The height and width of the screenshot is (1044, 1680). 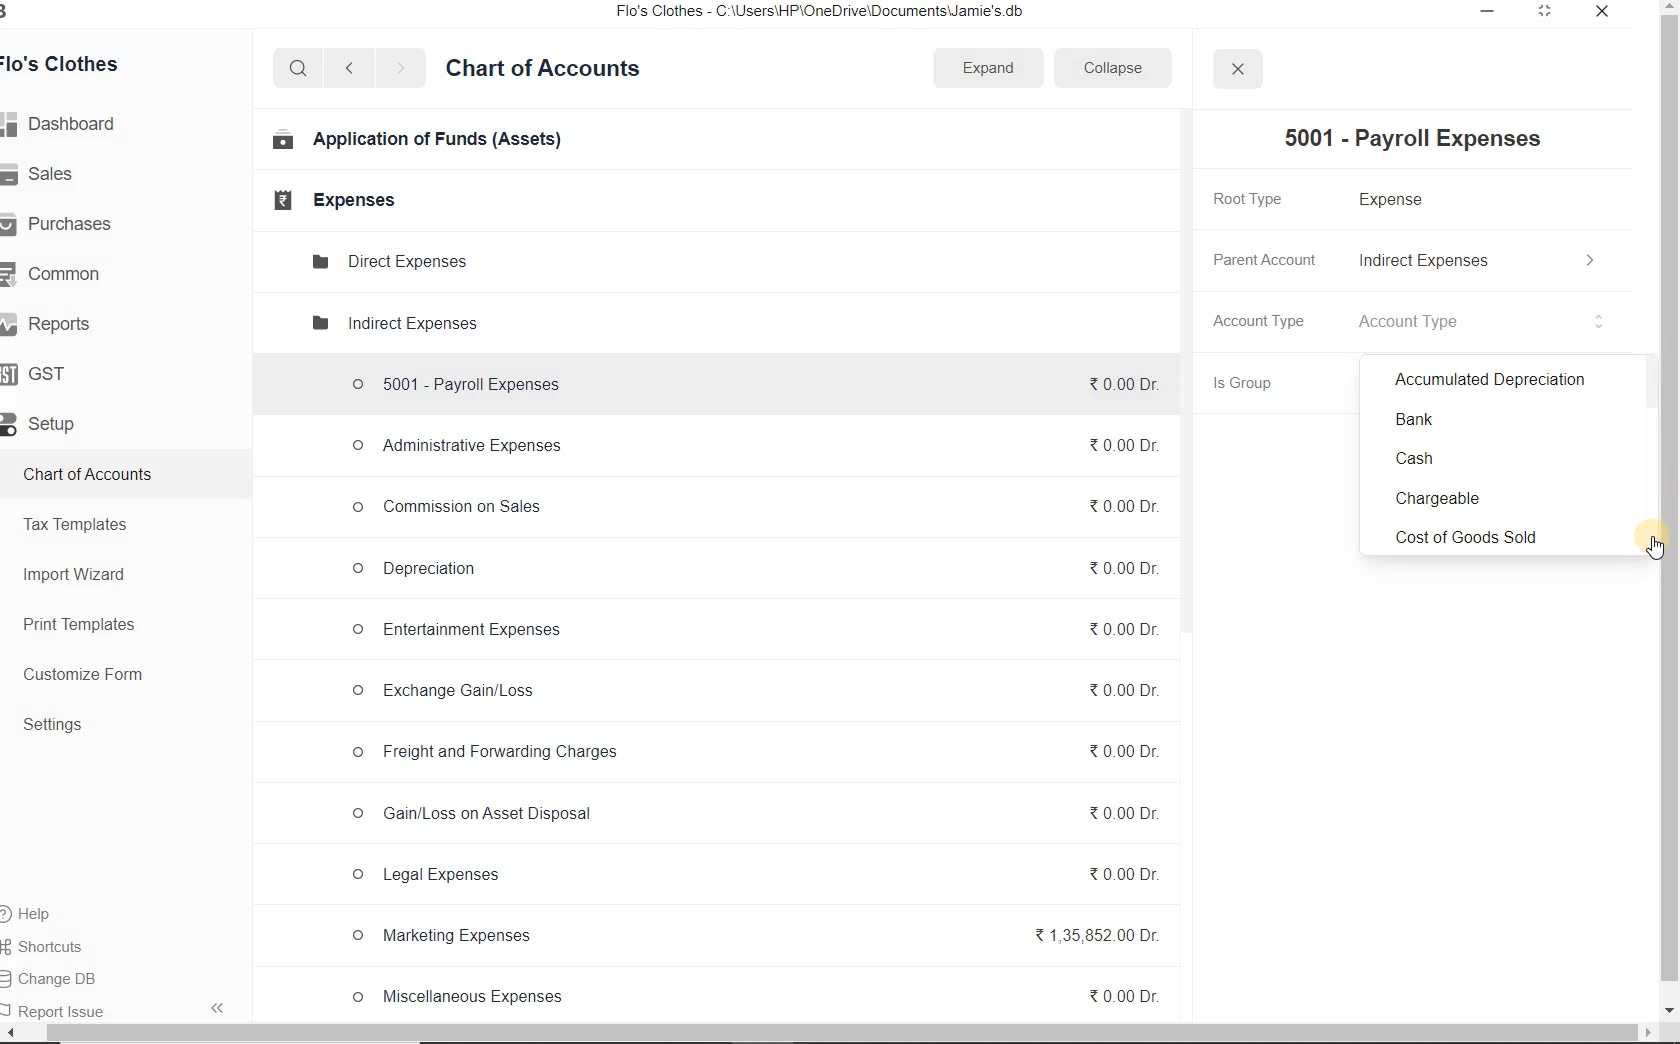 I want to click on Reports, so click(x=55, y=321).